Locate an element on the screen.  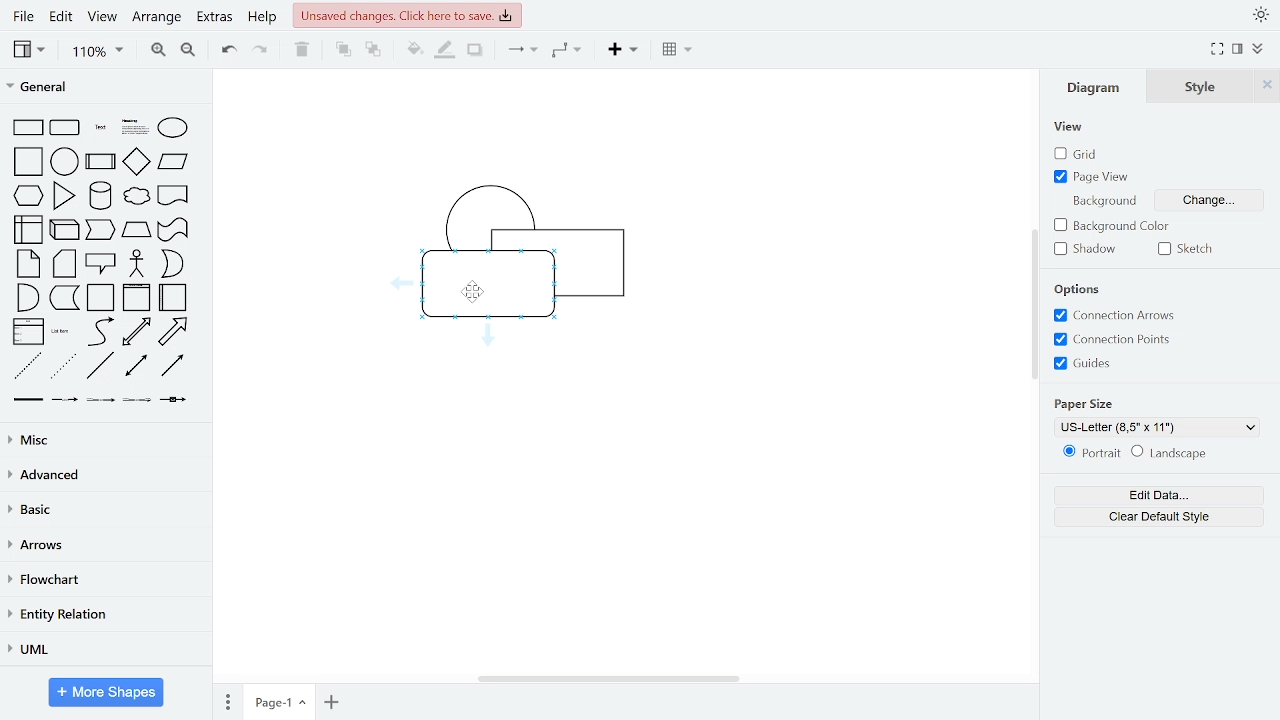
zoom is located at coordinates (99, 51).